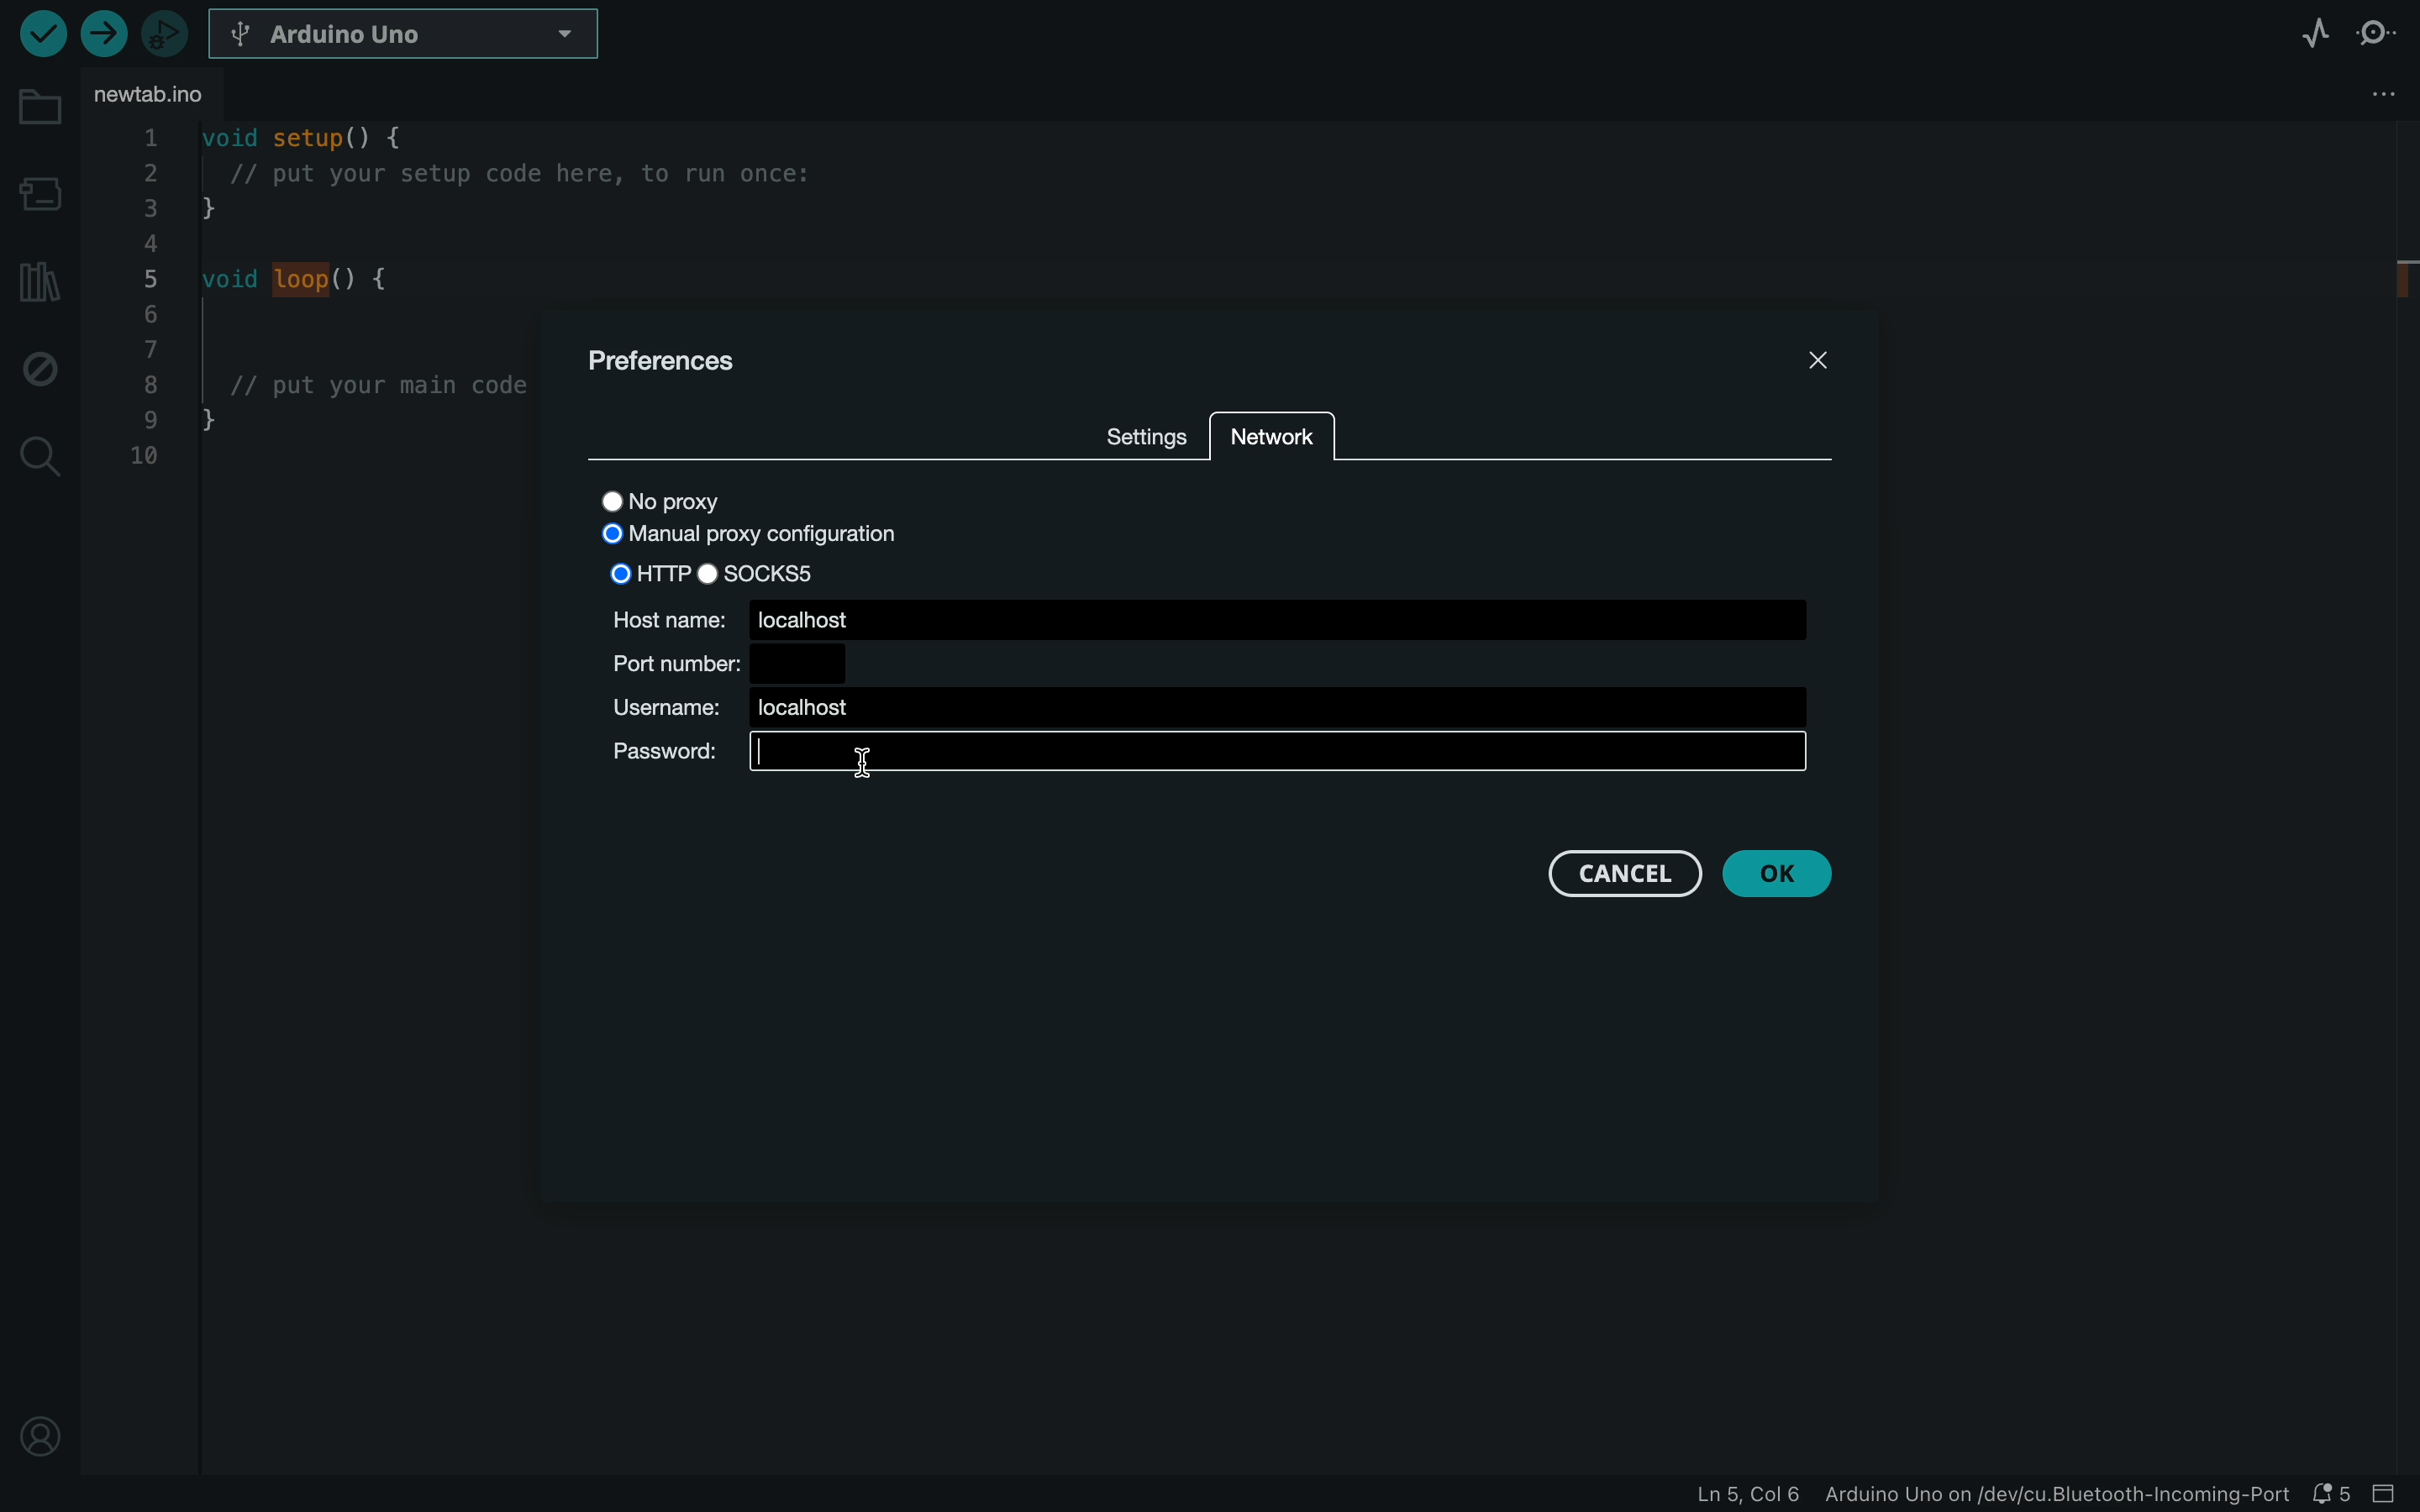  I want to click on host name, so click(1207, 617).